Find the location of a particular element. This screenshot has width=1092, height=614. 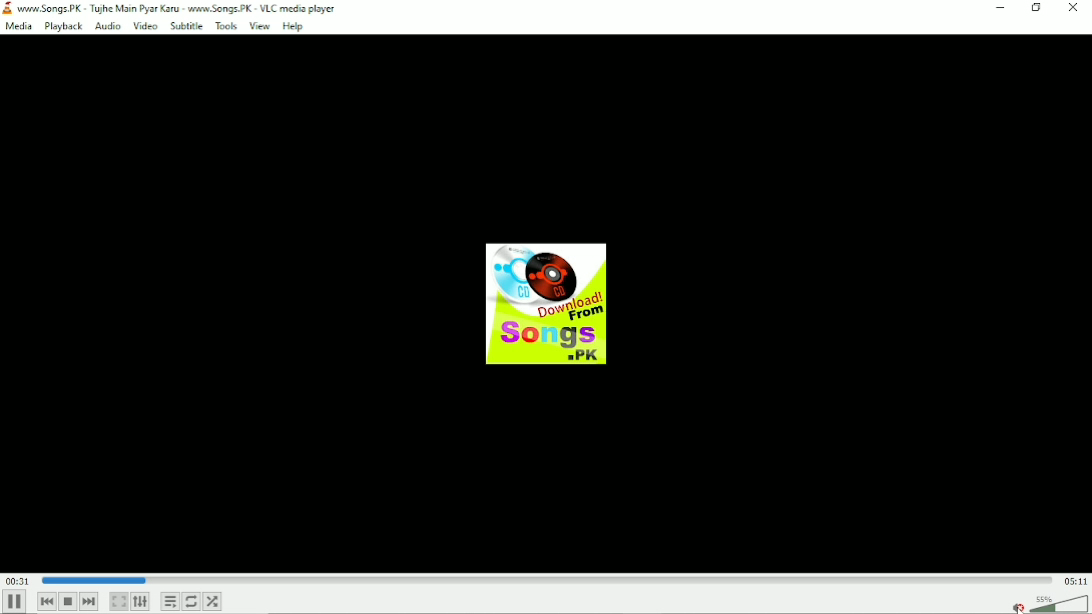

Subtitle is located at coordinates (186, 26).